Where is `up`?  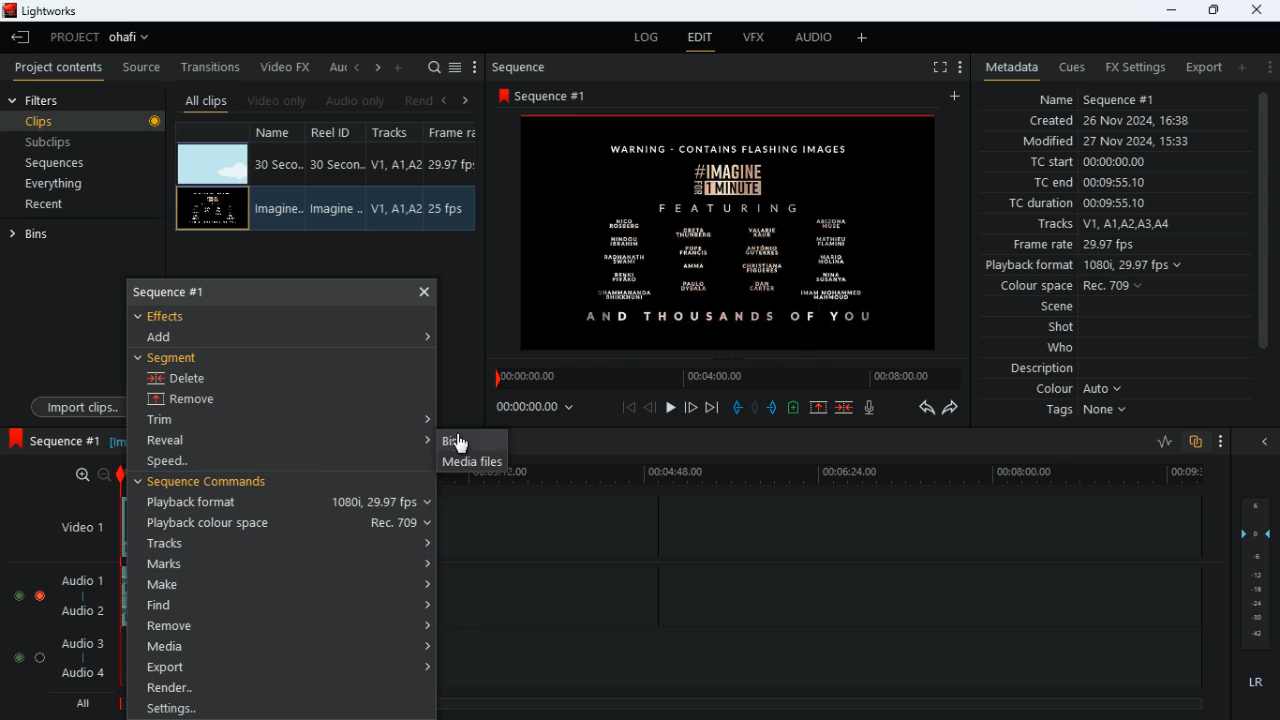
up is located at coordinates (793, 409).